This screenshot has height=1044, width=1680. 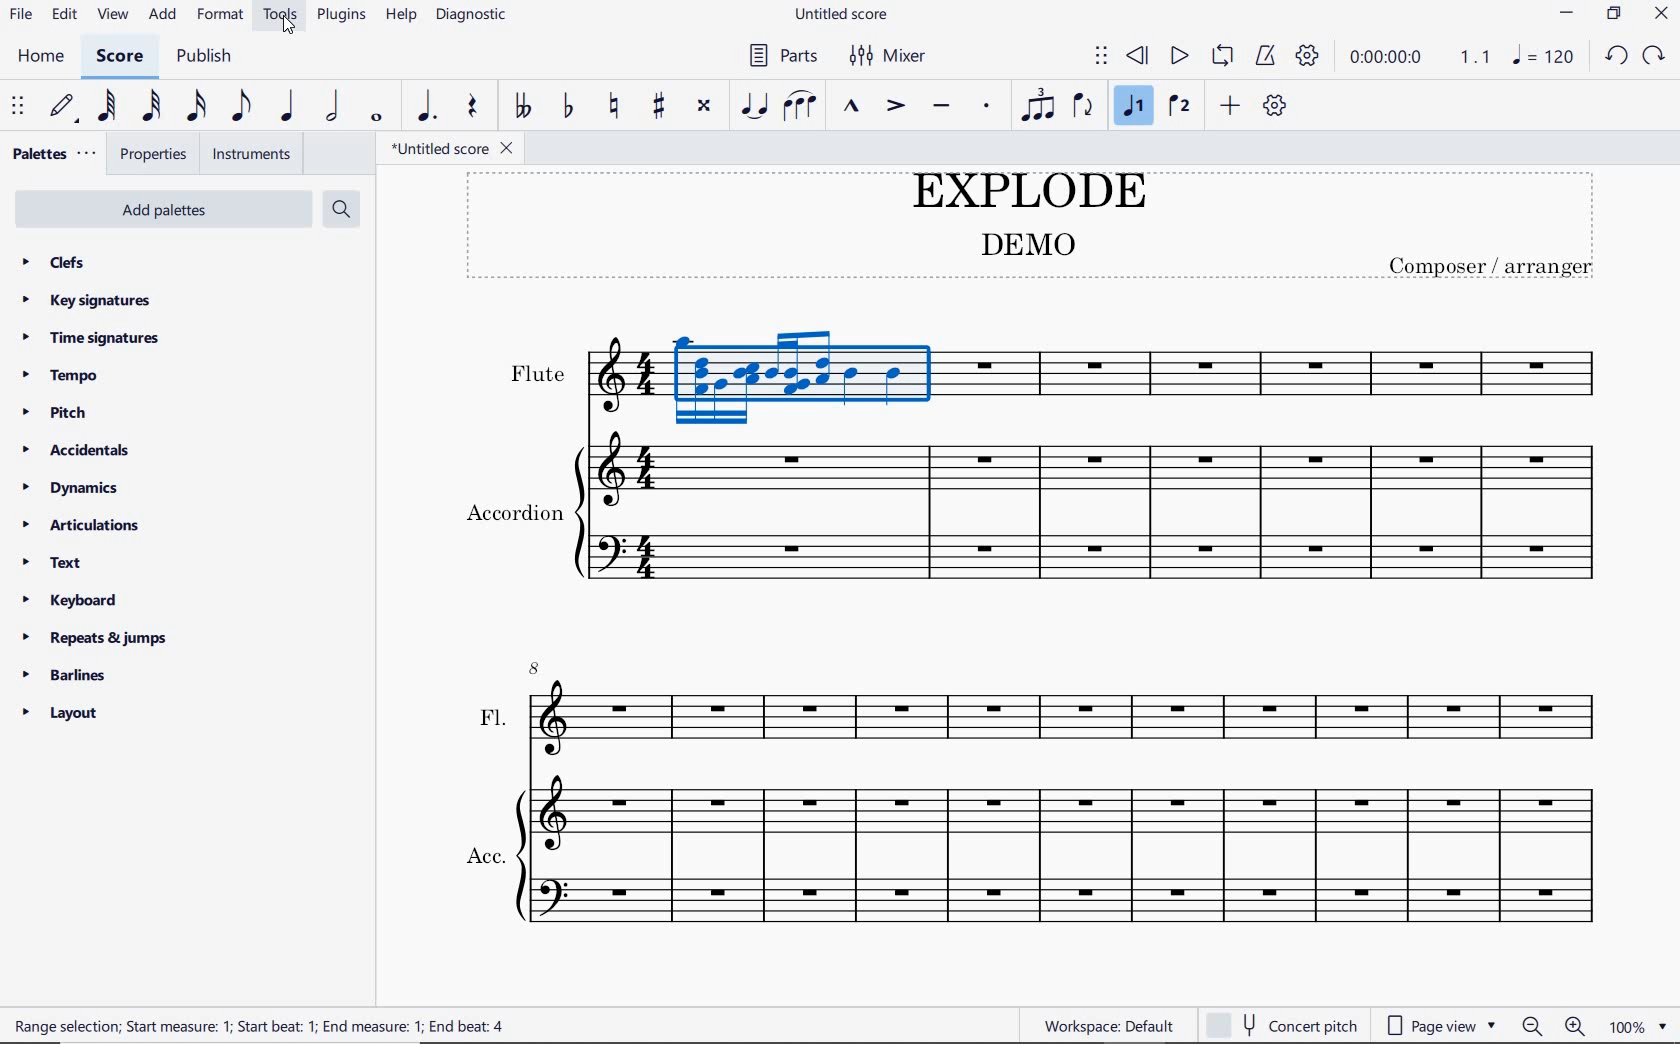 What do you see at coordinates (99, 638) in the screenshot?
I see `repeats & jumps` at bounding box center [99, 638].